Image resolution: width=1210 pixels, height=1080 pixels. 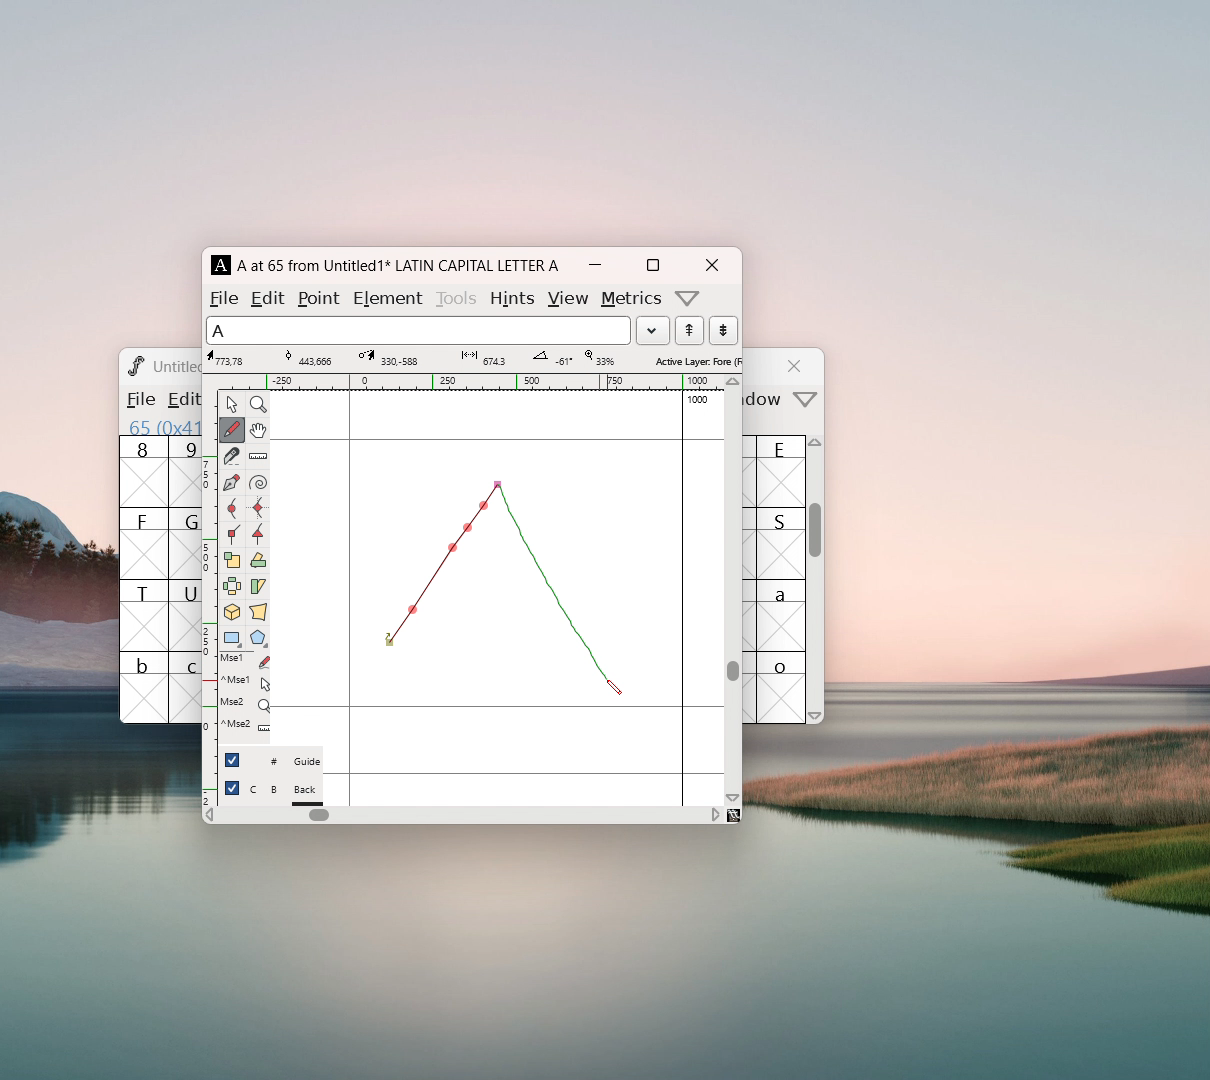 What do you see at coordinates (186, 688) in the screenshot?
I see `c` at bounding box center [186, 688].